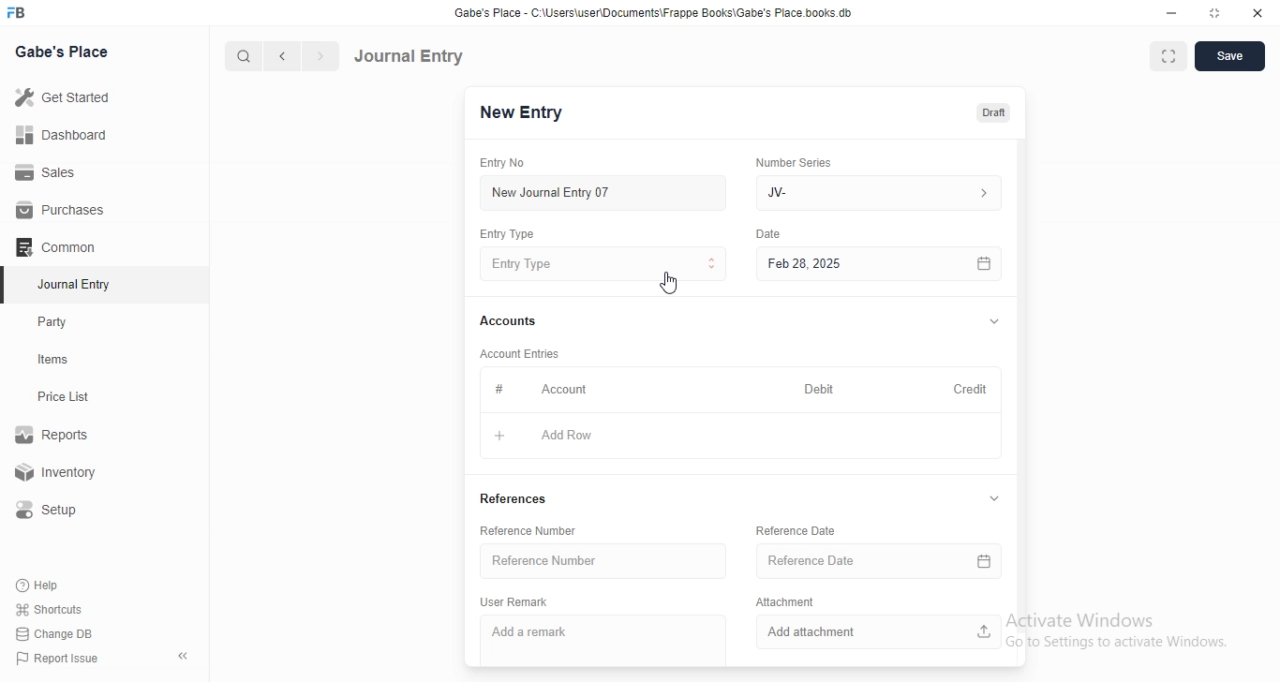 The height and width of the screenshot is (682, 1280). I want to click on fullscreen, so click(1169, 58).